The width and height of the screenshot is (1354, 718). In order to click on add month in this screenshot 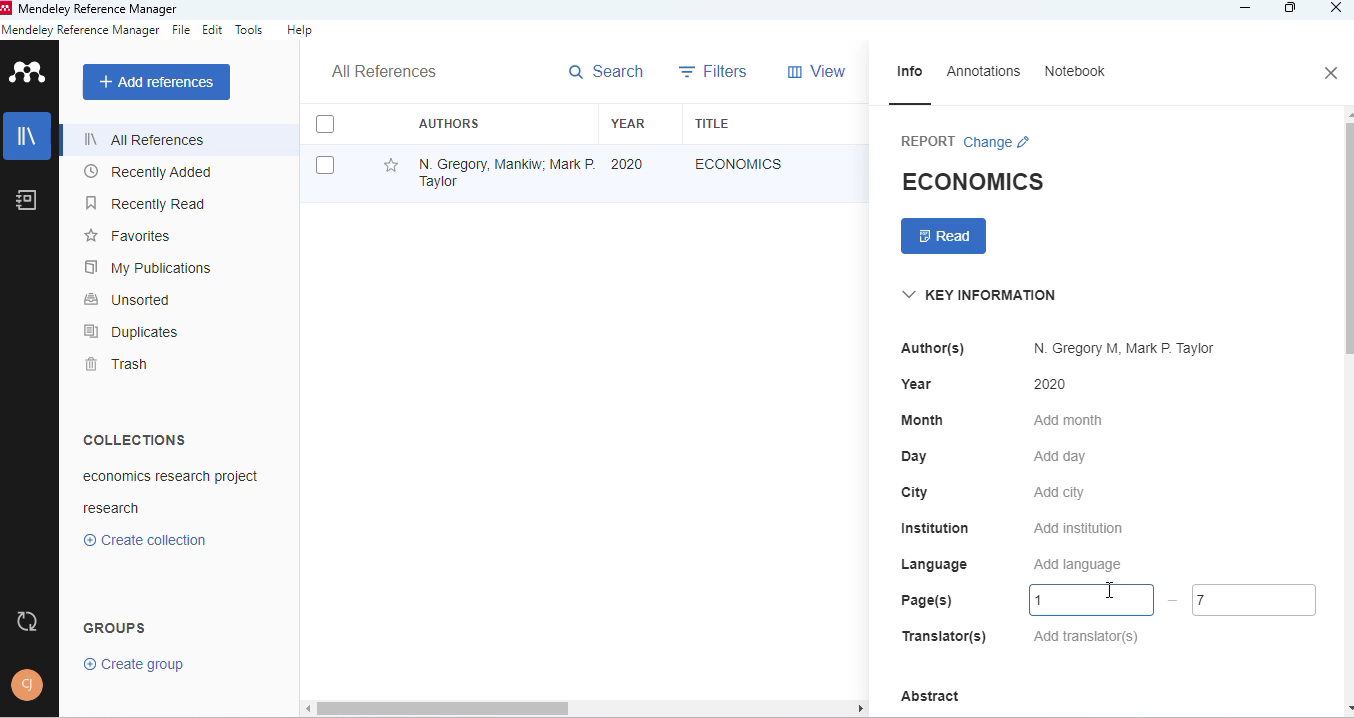, I will do `click(1069, 420)`.